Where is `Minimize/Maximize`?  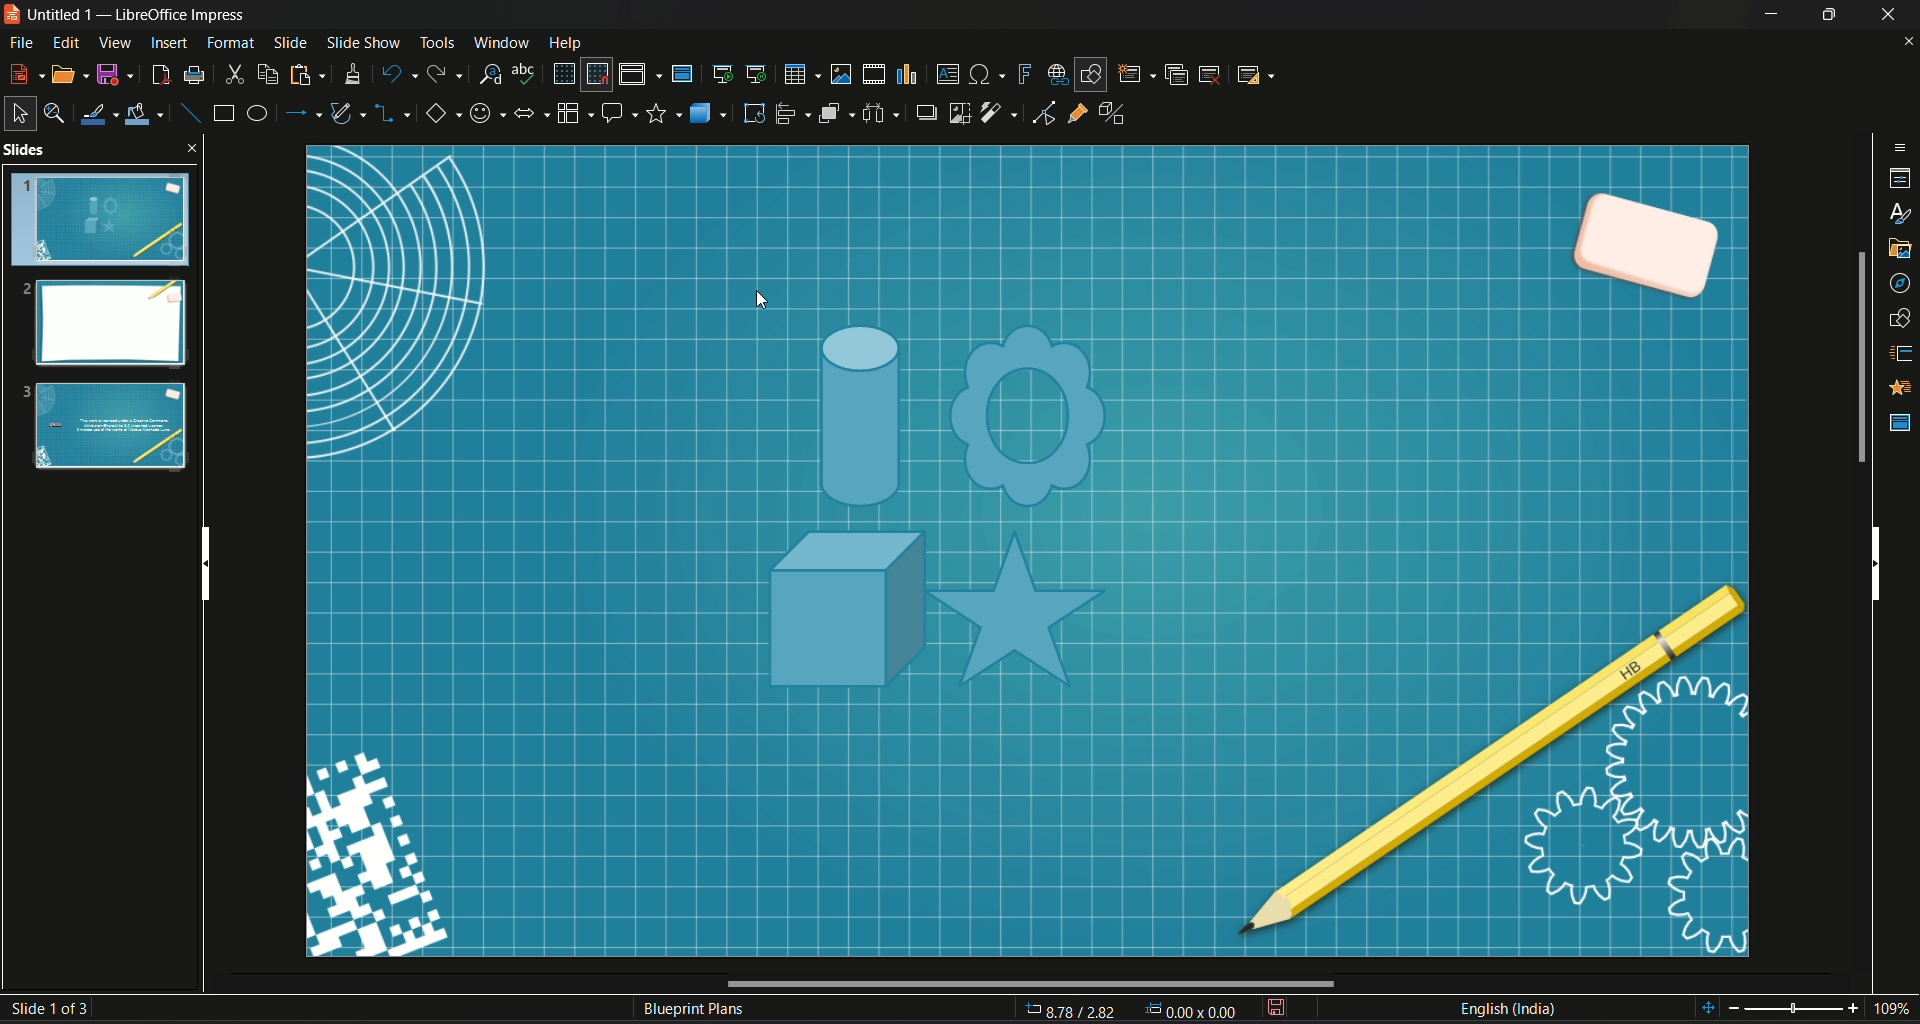 Minimize/Maximize is located at coordinates (1827, 14).